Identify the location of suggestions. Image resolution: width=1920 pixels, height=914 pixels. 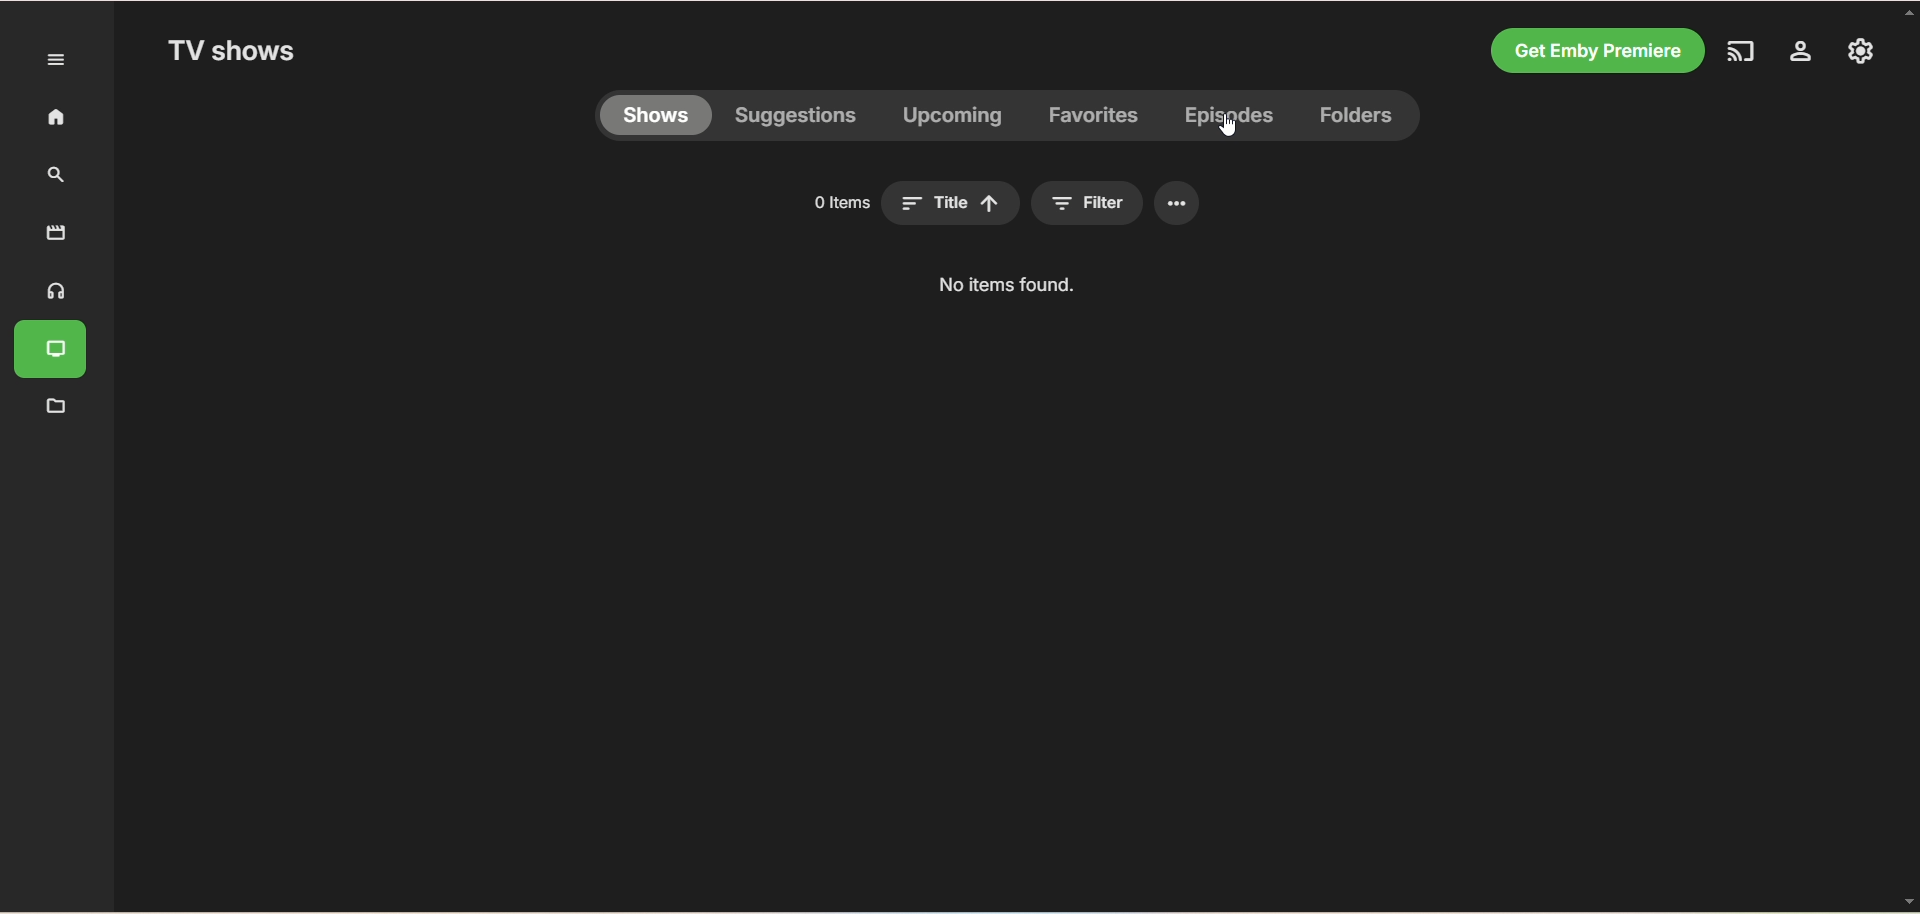
(796, 119).